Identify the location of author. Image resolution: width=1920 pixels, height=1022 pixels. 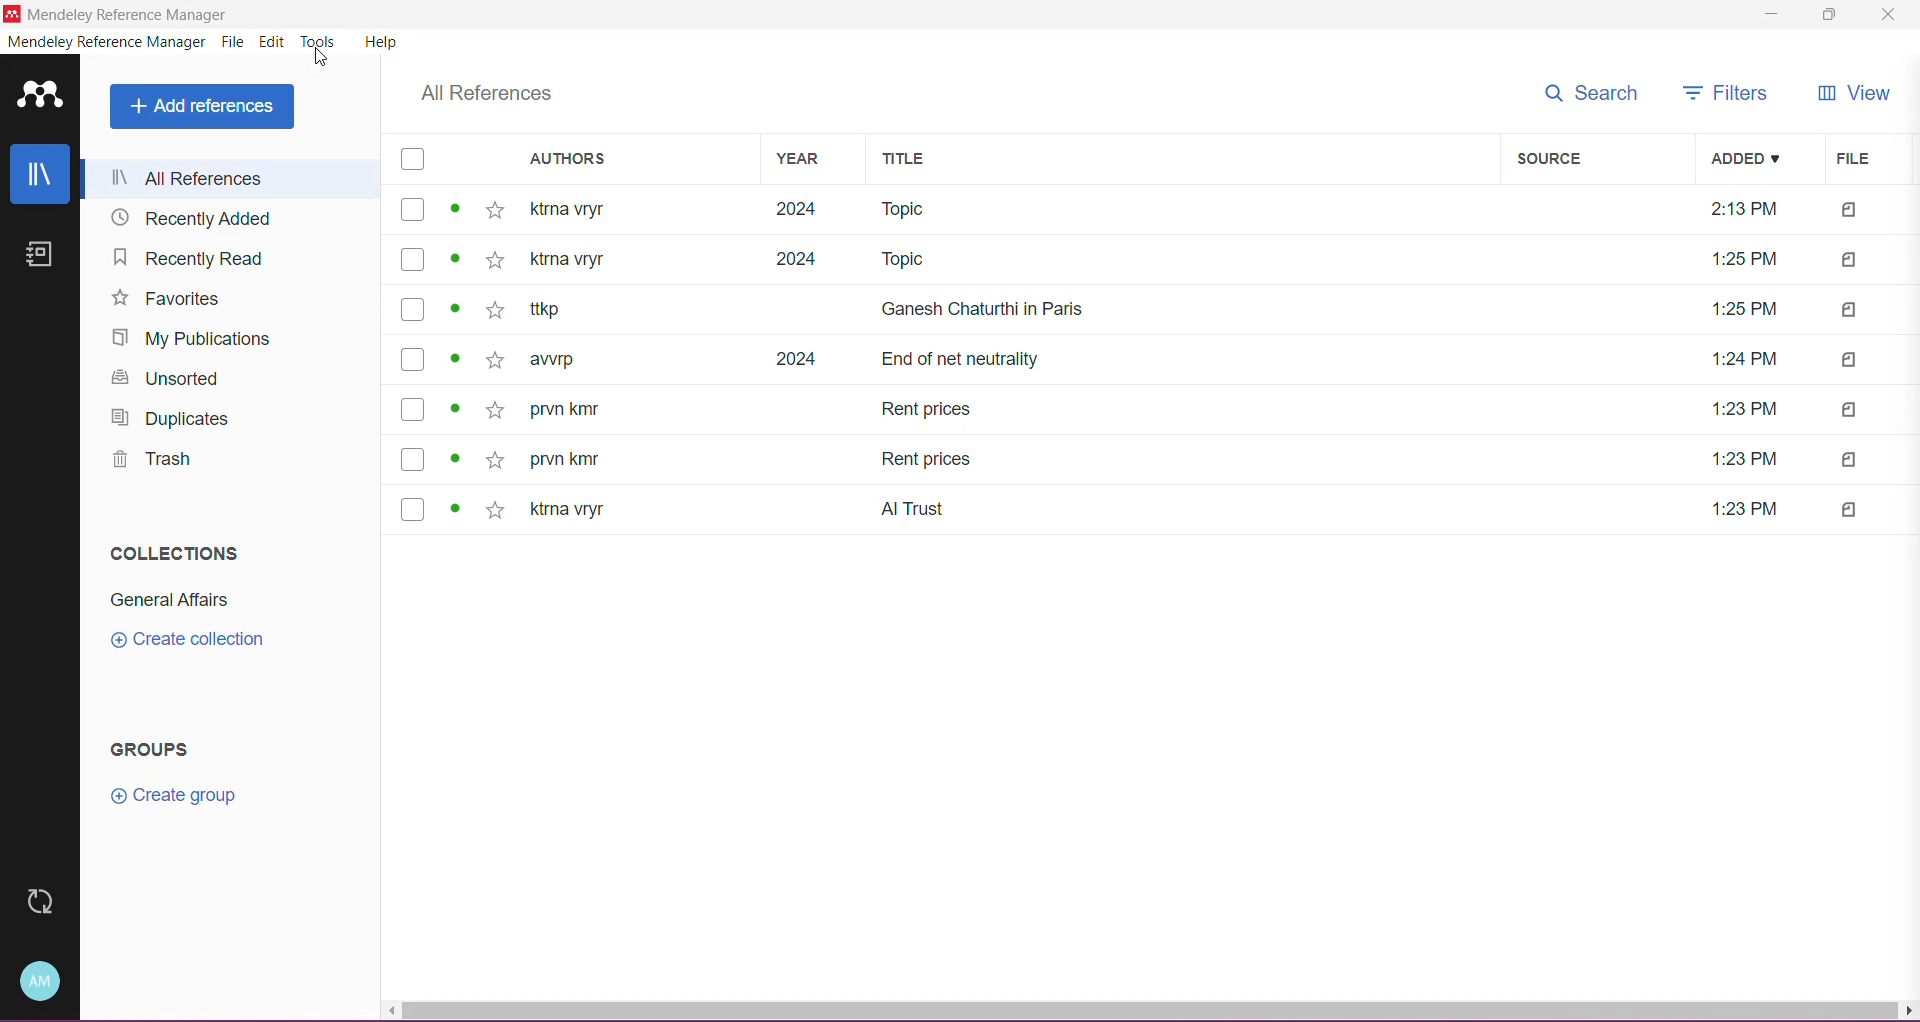
(559, 310).